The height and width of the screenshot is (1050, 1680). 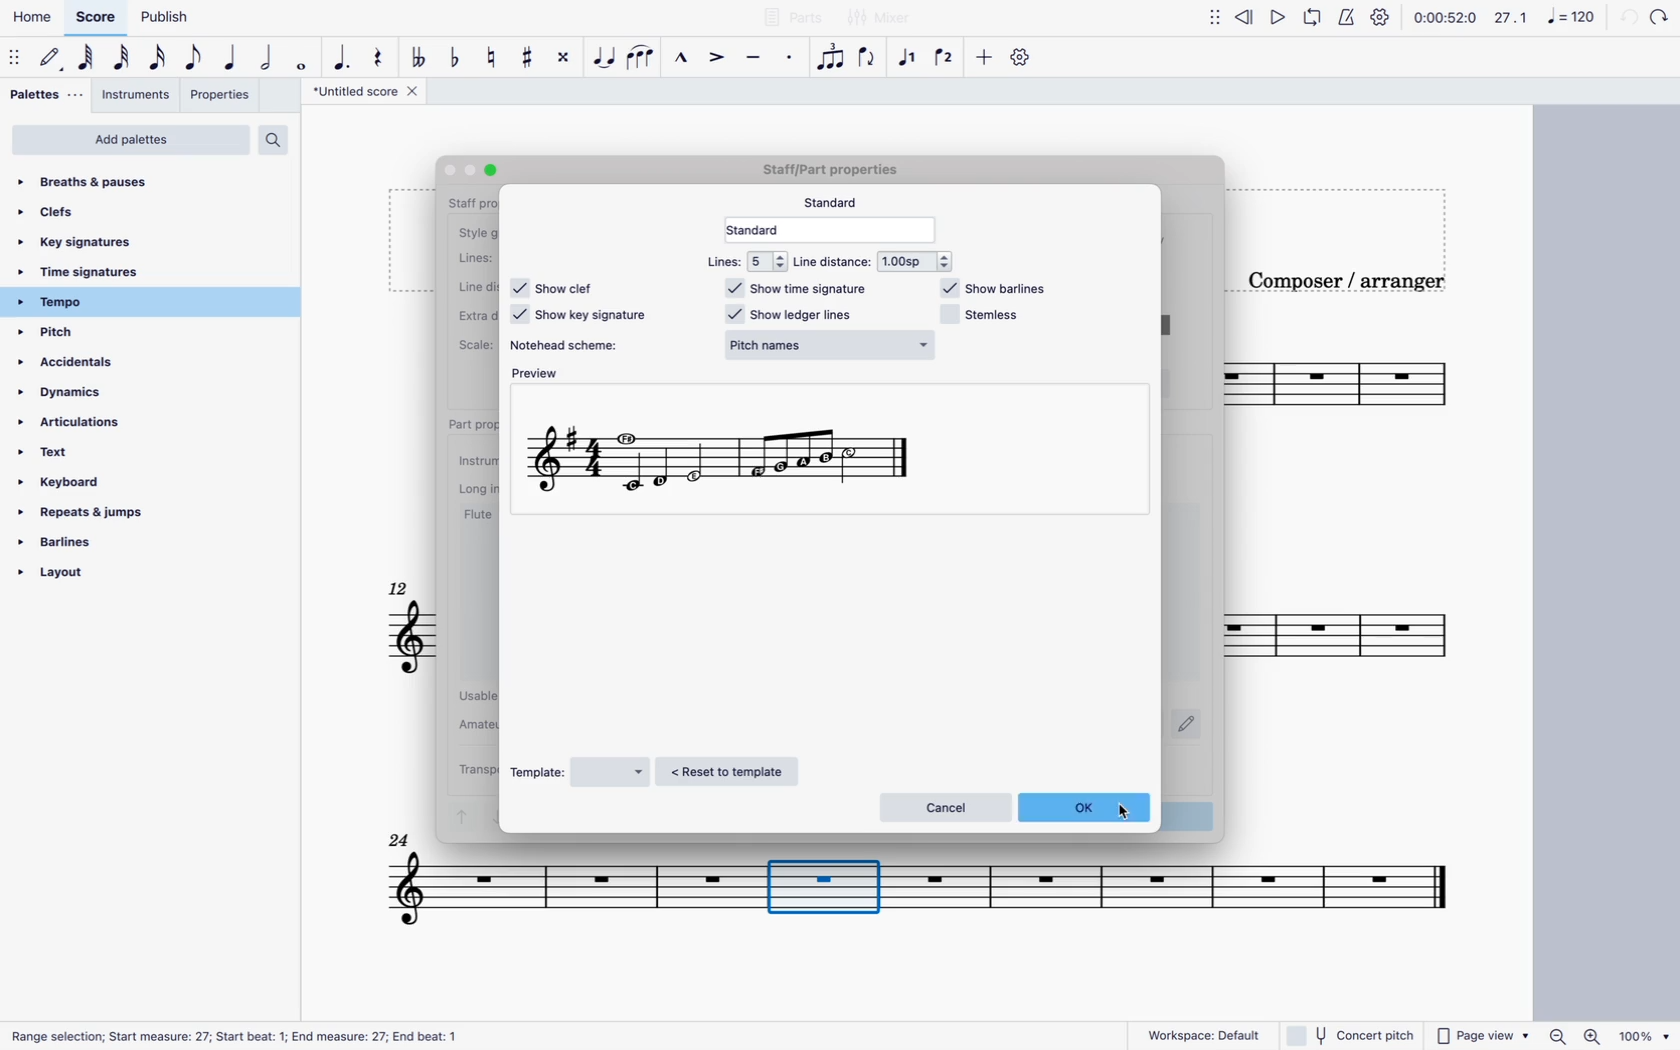 I want to click on , so click(x=449, y=173).